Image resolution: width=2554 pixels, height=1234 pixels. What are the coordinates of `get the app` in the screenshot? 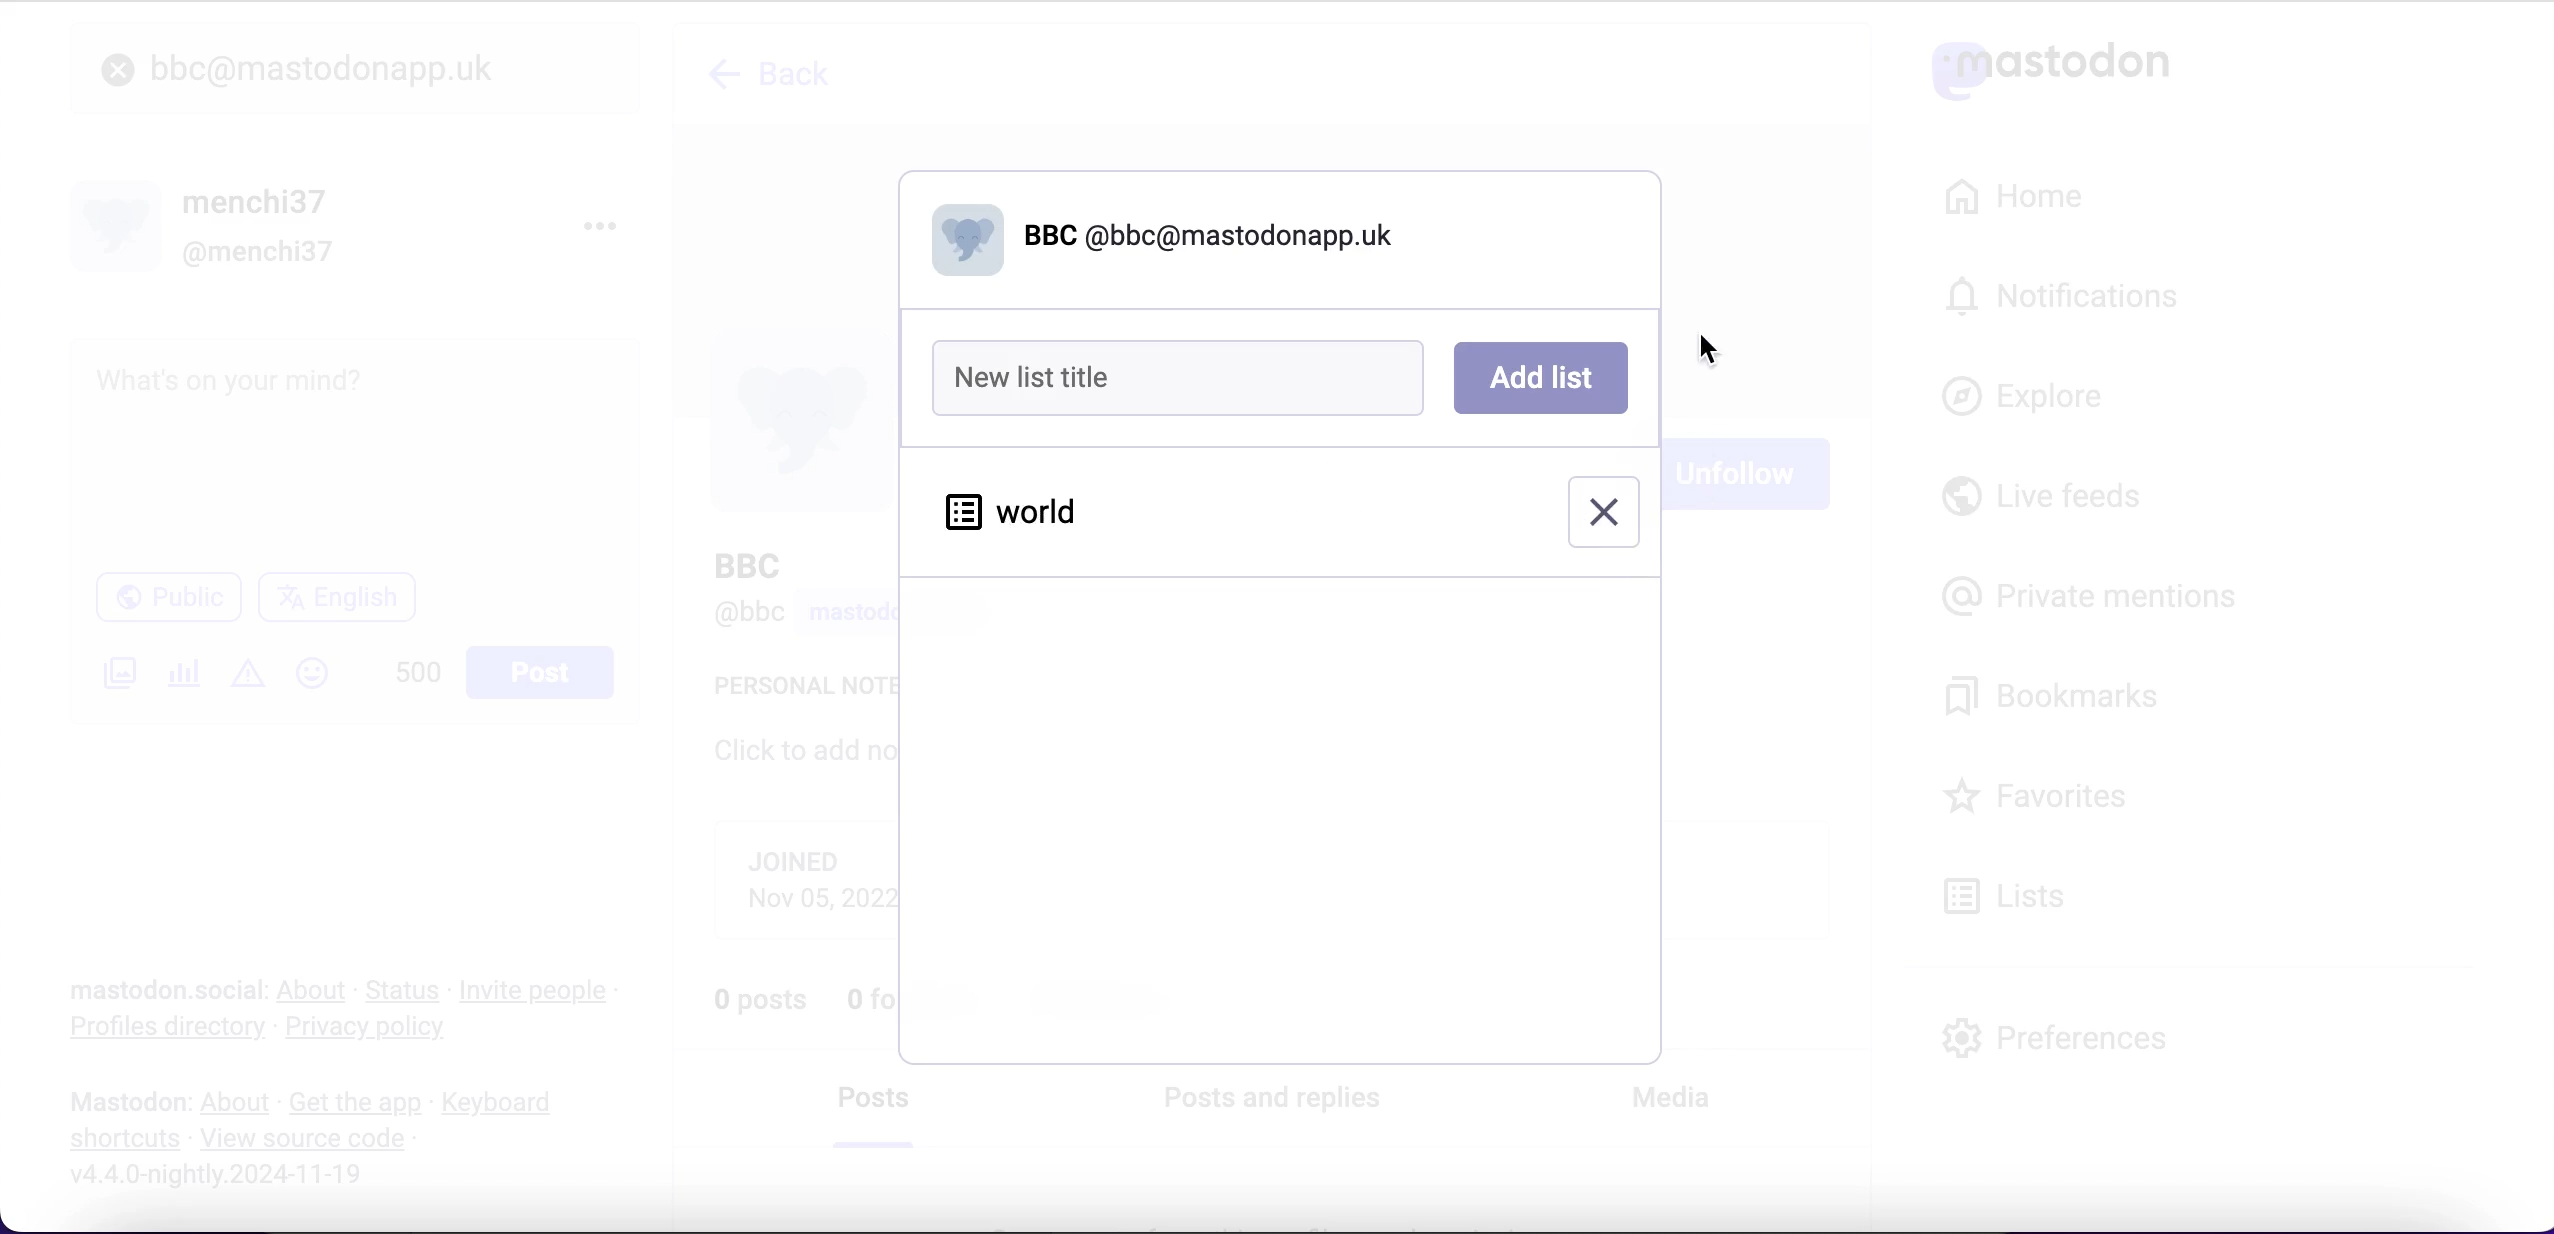 It's located at (353, 1102).